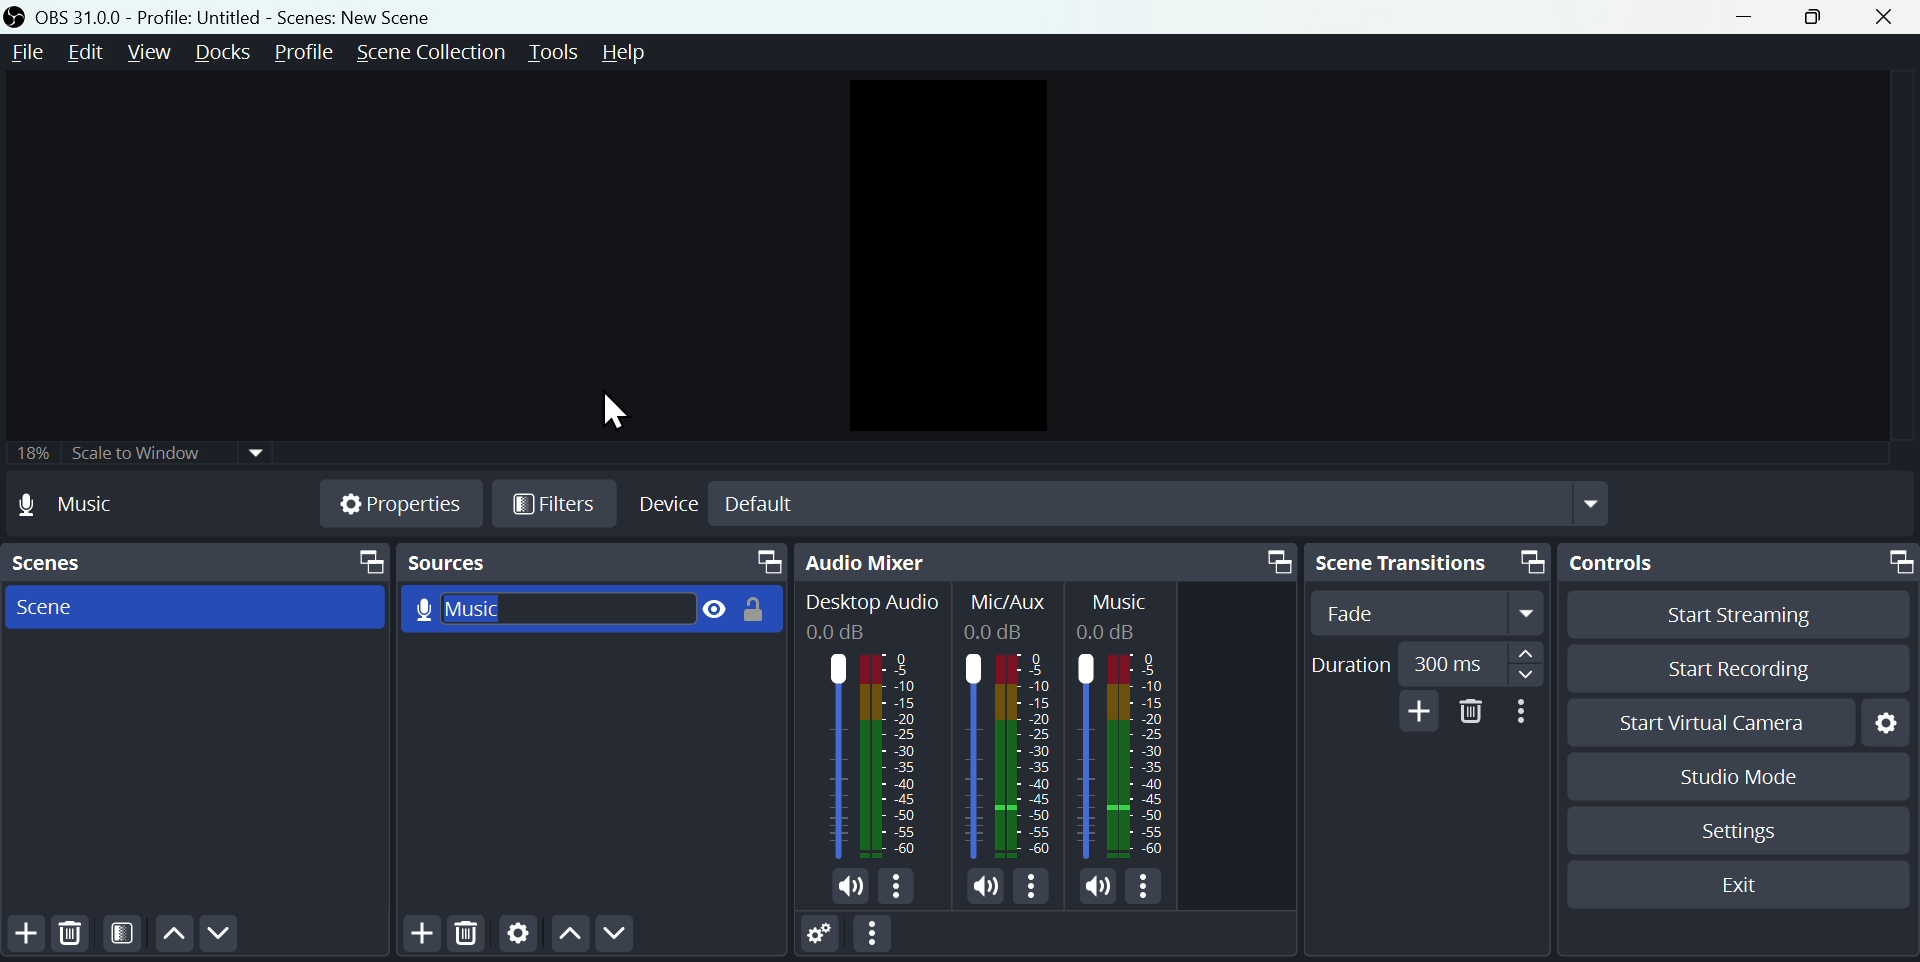 This screenshot has height=962, width=1920. Describe the element at coordinates (151, 49) in the screenshot. I see `View` at that location.